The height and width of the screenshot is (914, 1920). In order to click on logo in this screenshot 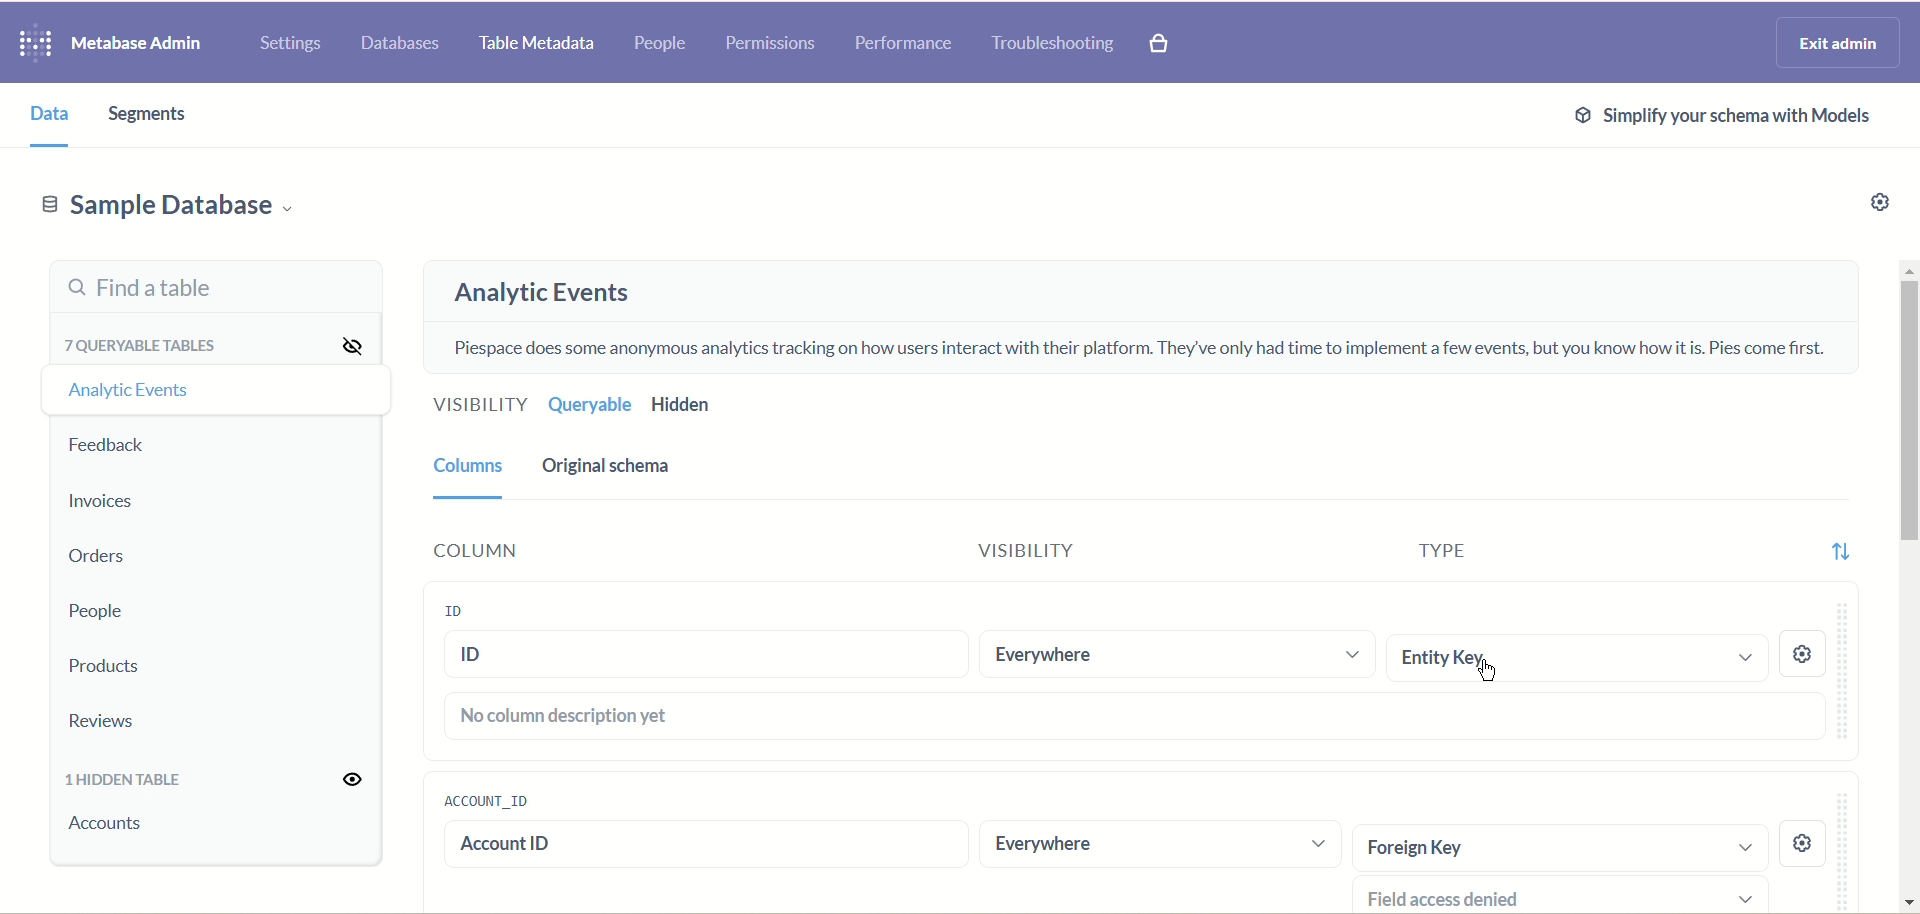, I will do `click(29, 45)`.